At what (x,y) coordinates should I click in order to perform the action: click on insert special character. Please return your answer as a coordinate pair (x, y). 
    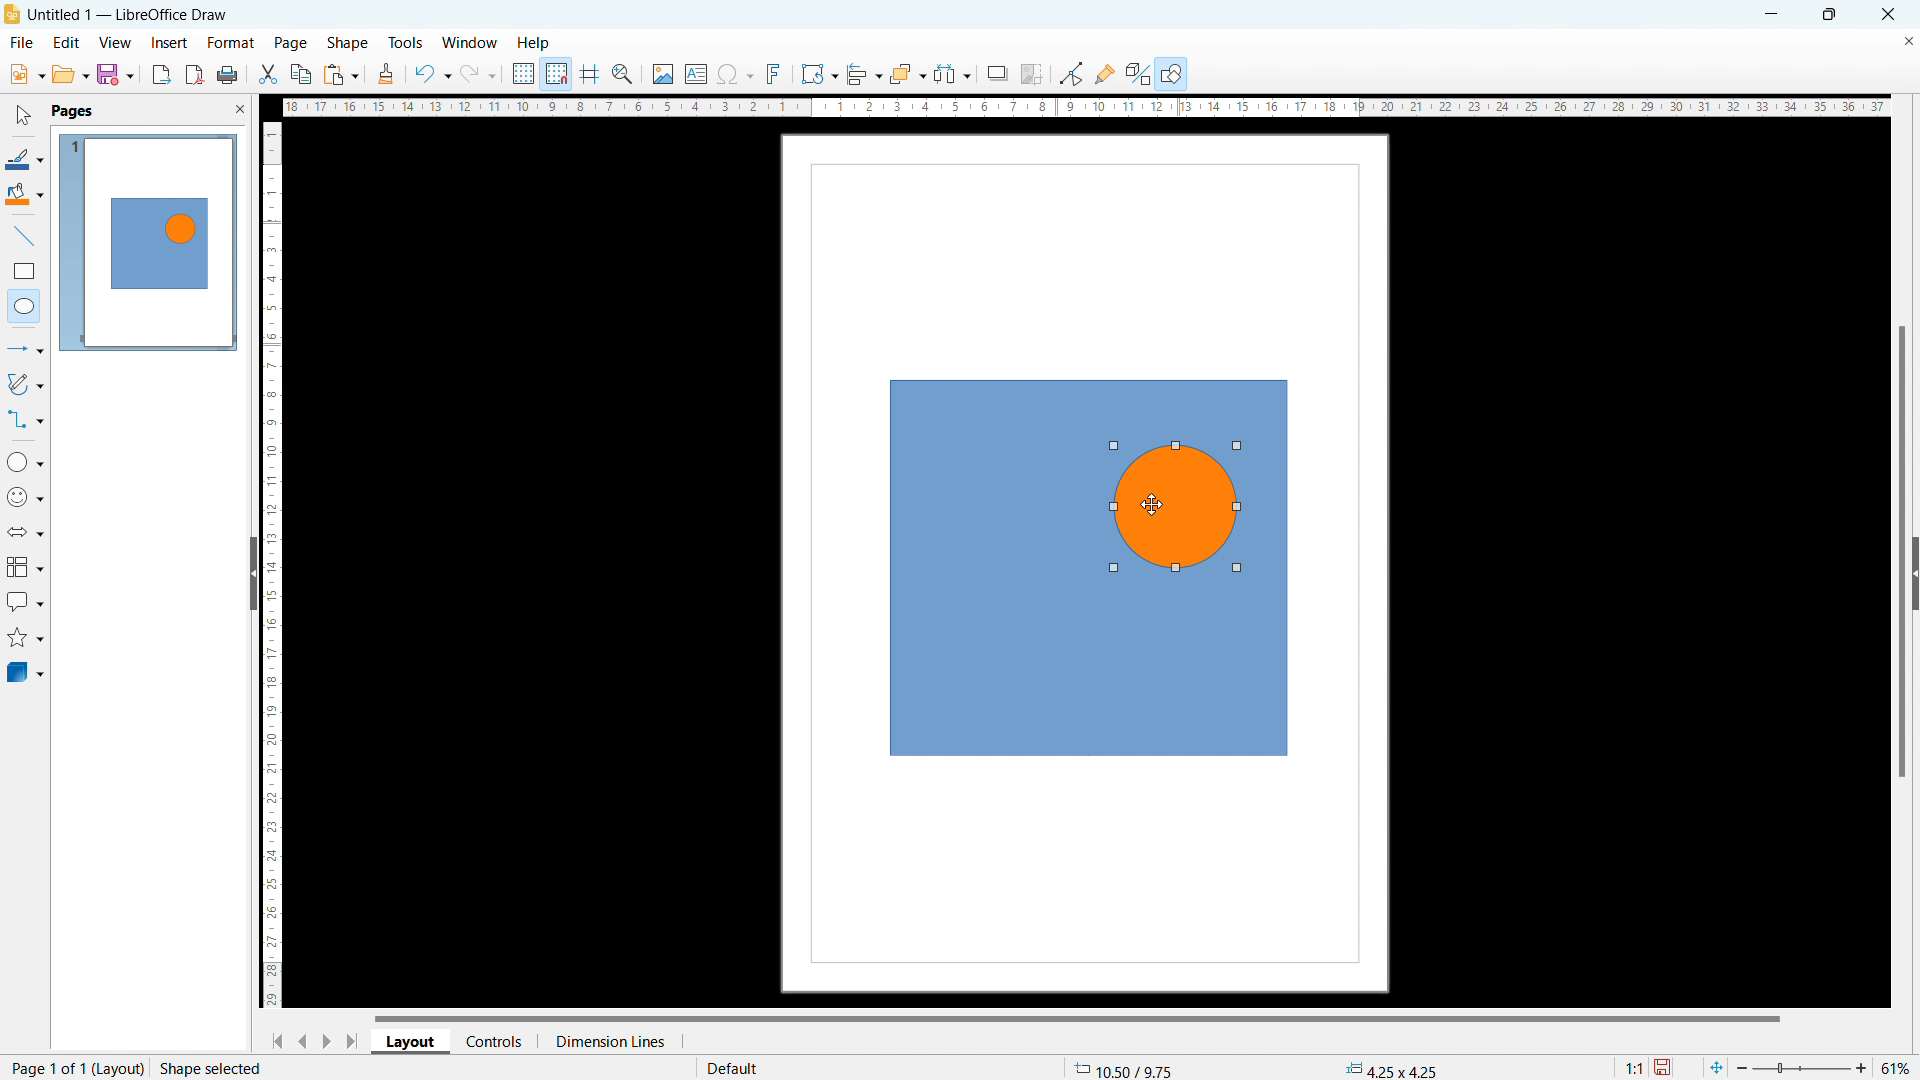
    Looking at the image, I should click on (736, 74).